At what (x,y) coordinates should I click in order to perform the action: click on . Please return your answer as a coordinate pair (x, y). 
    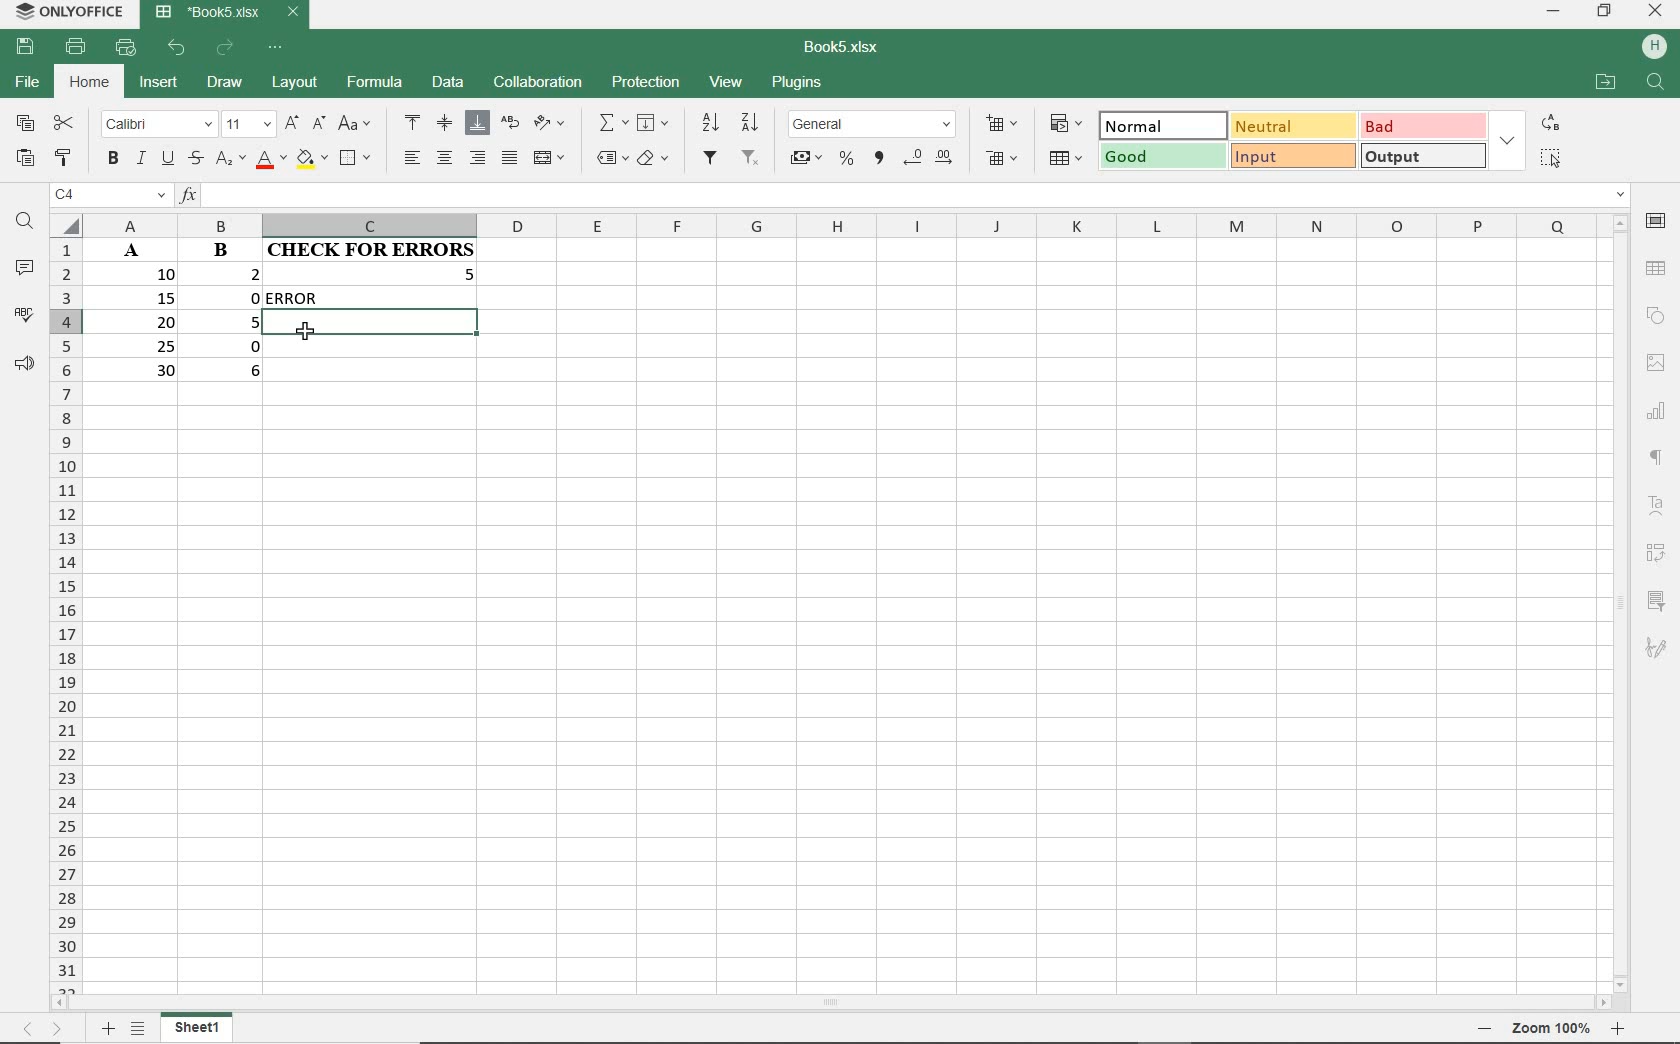
    Looking at the image, I should click on (1660, 408).